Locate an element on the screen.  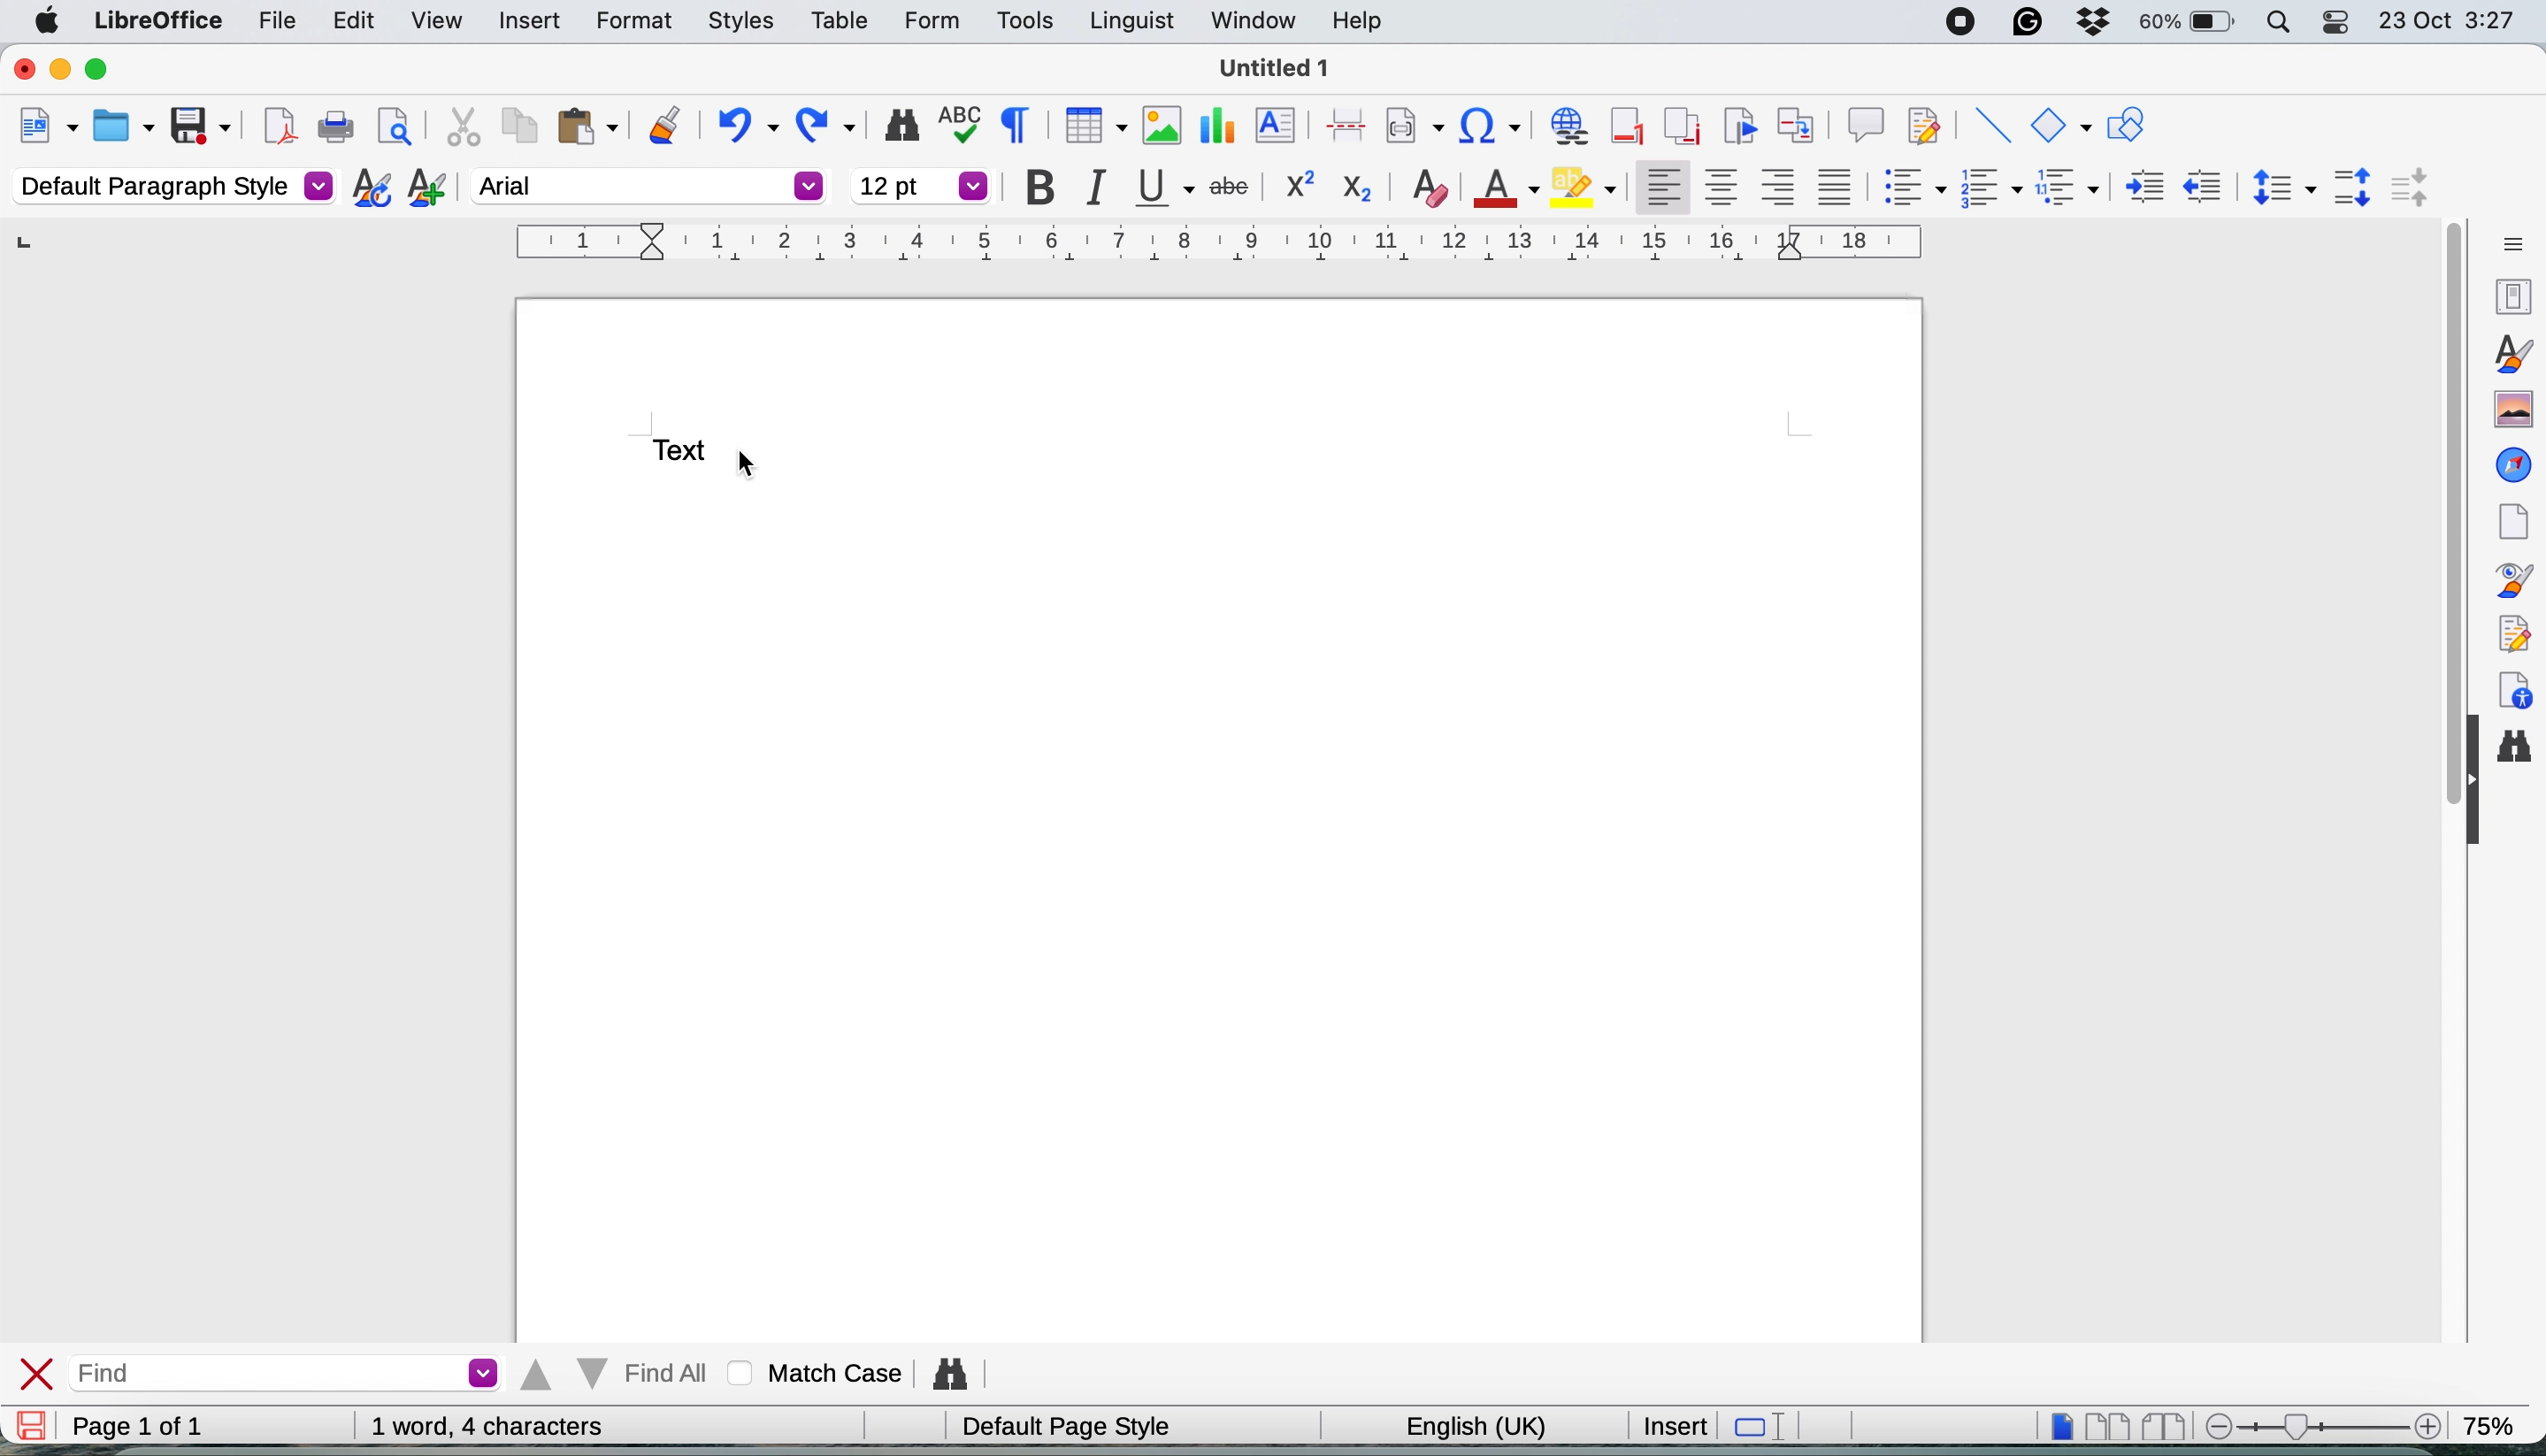
style is located at coordinates (1217, 242).